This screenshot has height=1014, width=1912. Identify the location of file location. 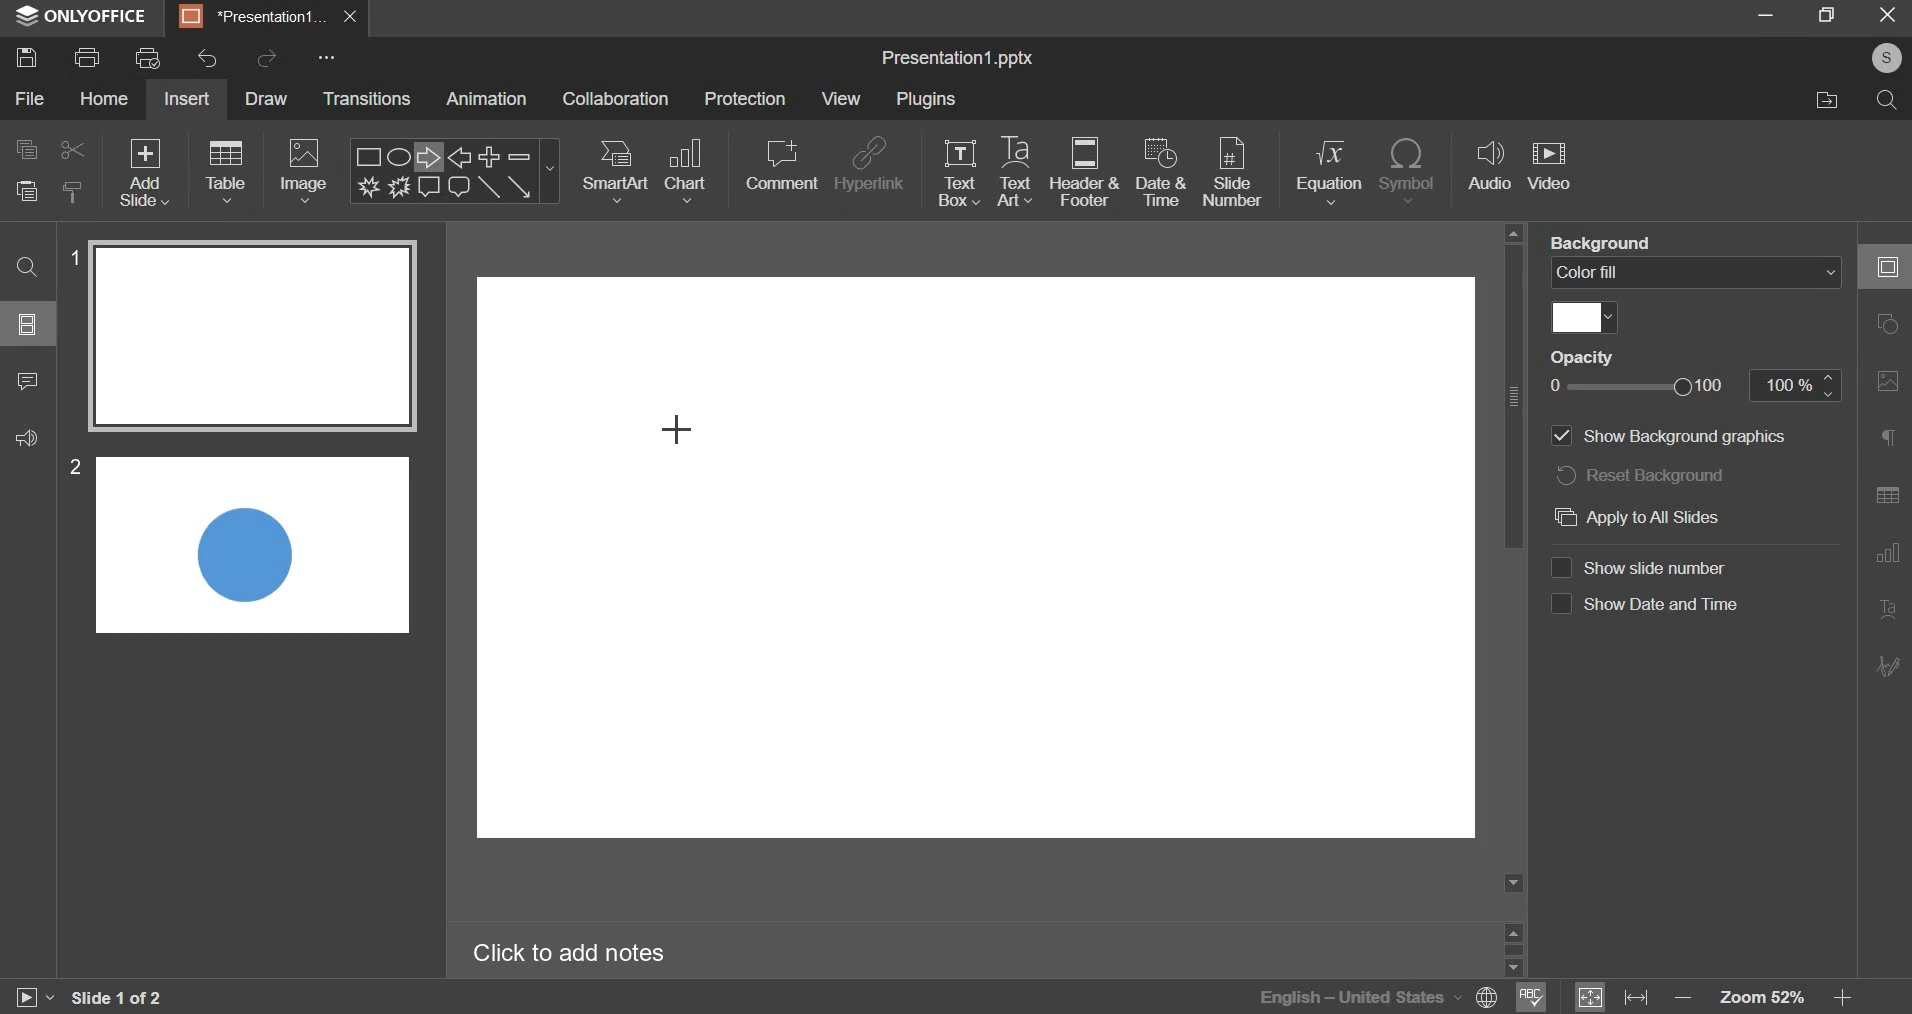
(1828, 102).